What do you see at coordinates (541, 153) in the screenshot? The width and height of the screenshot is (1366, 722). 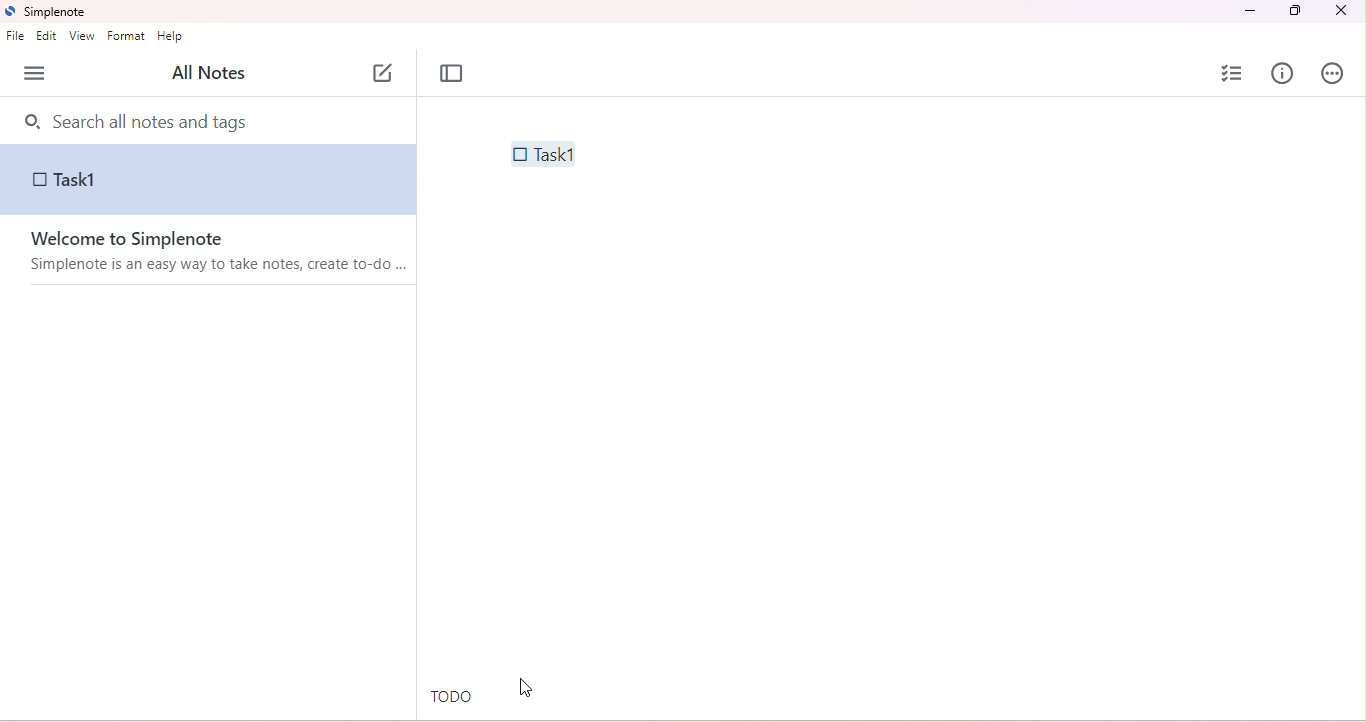 I see `note text selected` at bounding box center [541, 153].